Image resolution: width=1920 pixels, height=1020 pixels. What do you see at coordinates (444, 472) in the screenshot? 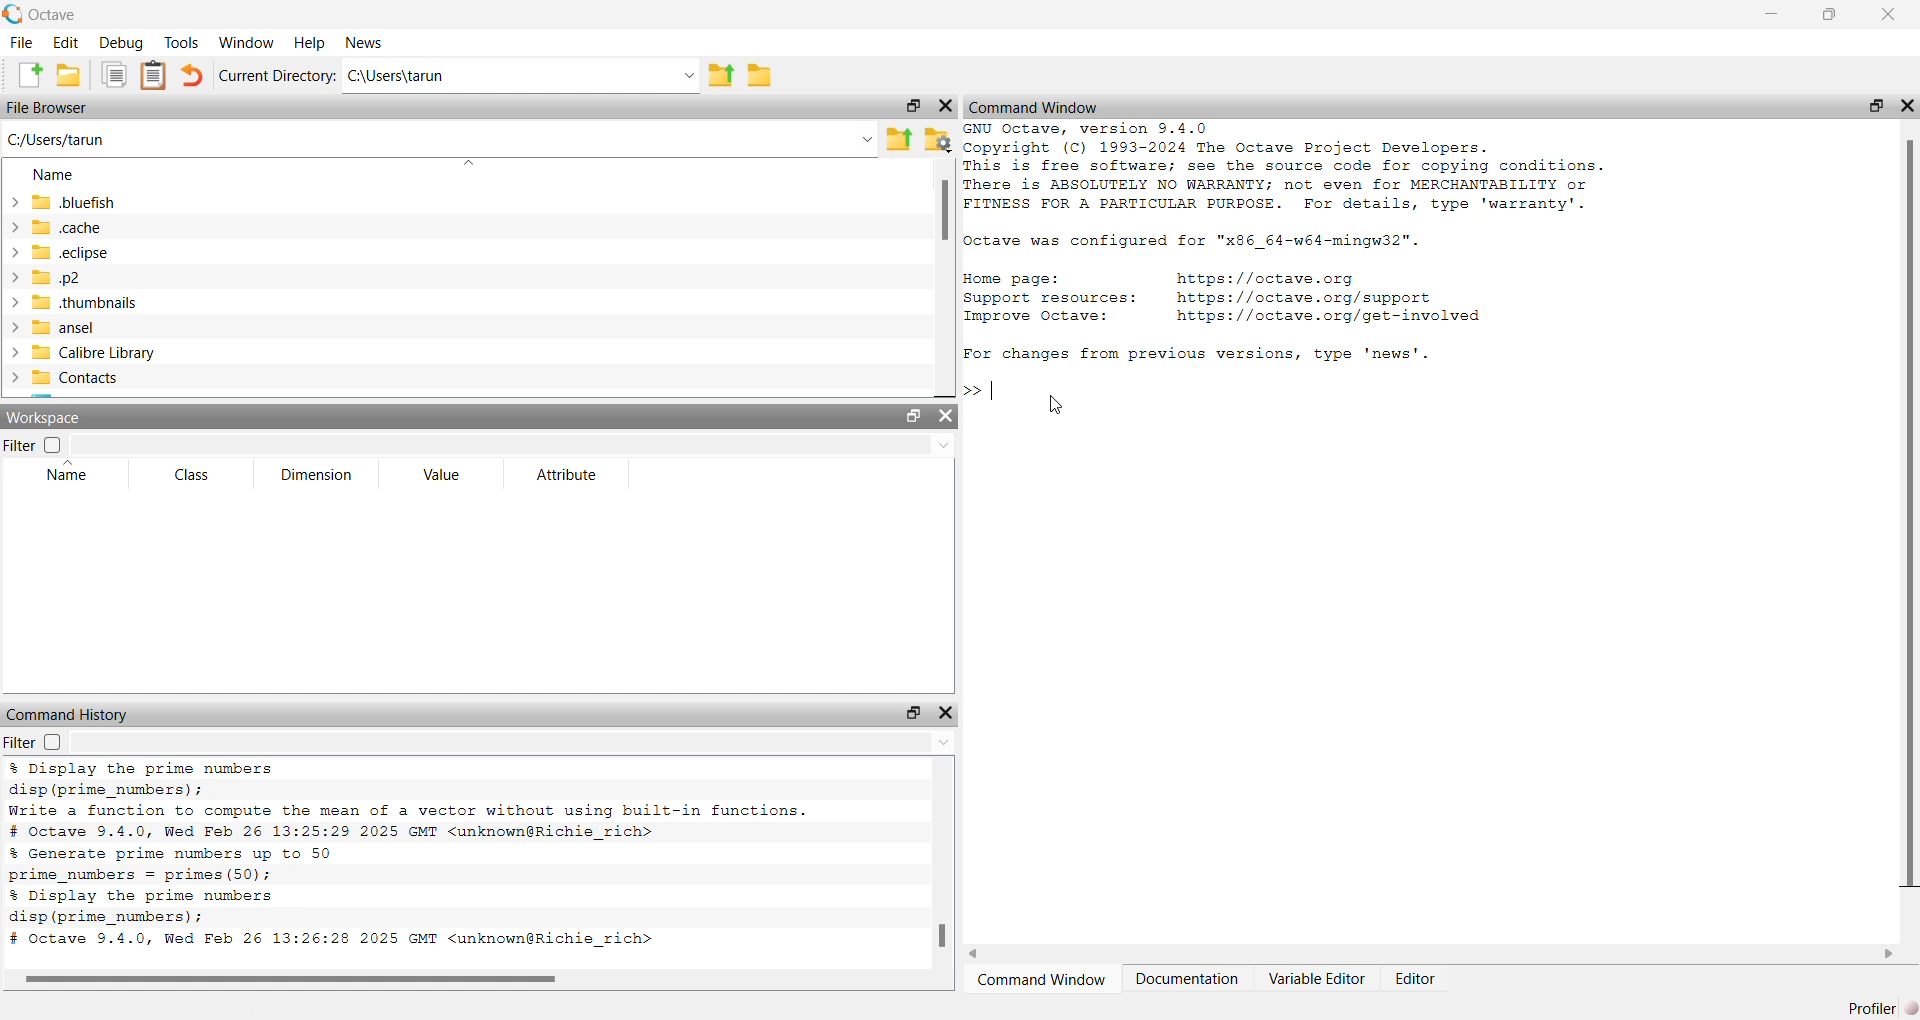
I see `Value` at bounding box center [444, 472].